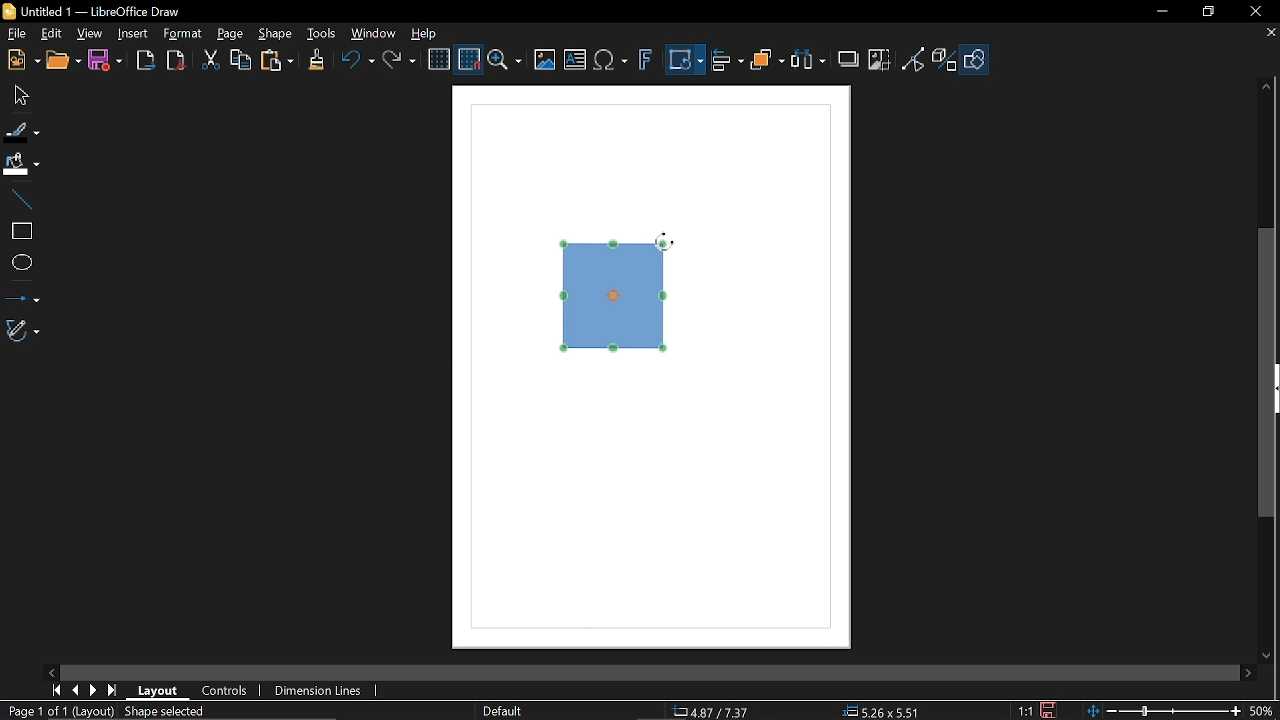 Image resolution: width=1280 pixels, height=720 pixels. What do you see at coordinates (1245, 673) in the screenshot?
I see `Move right` at bounding box center [1245, 673].